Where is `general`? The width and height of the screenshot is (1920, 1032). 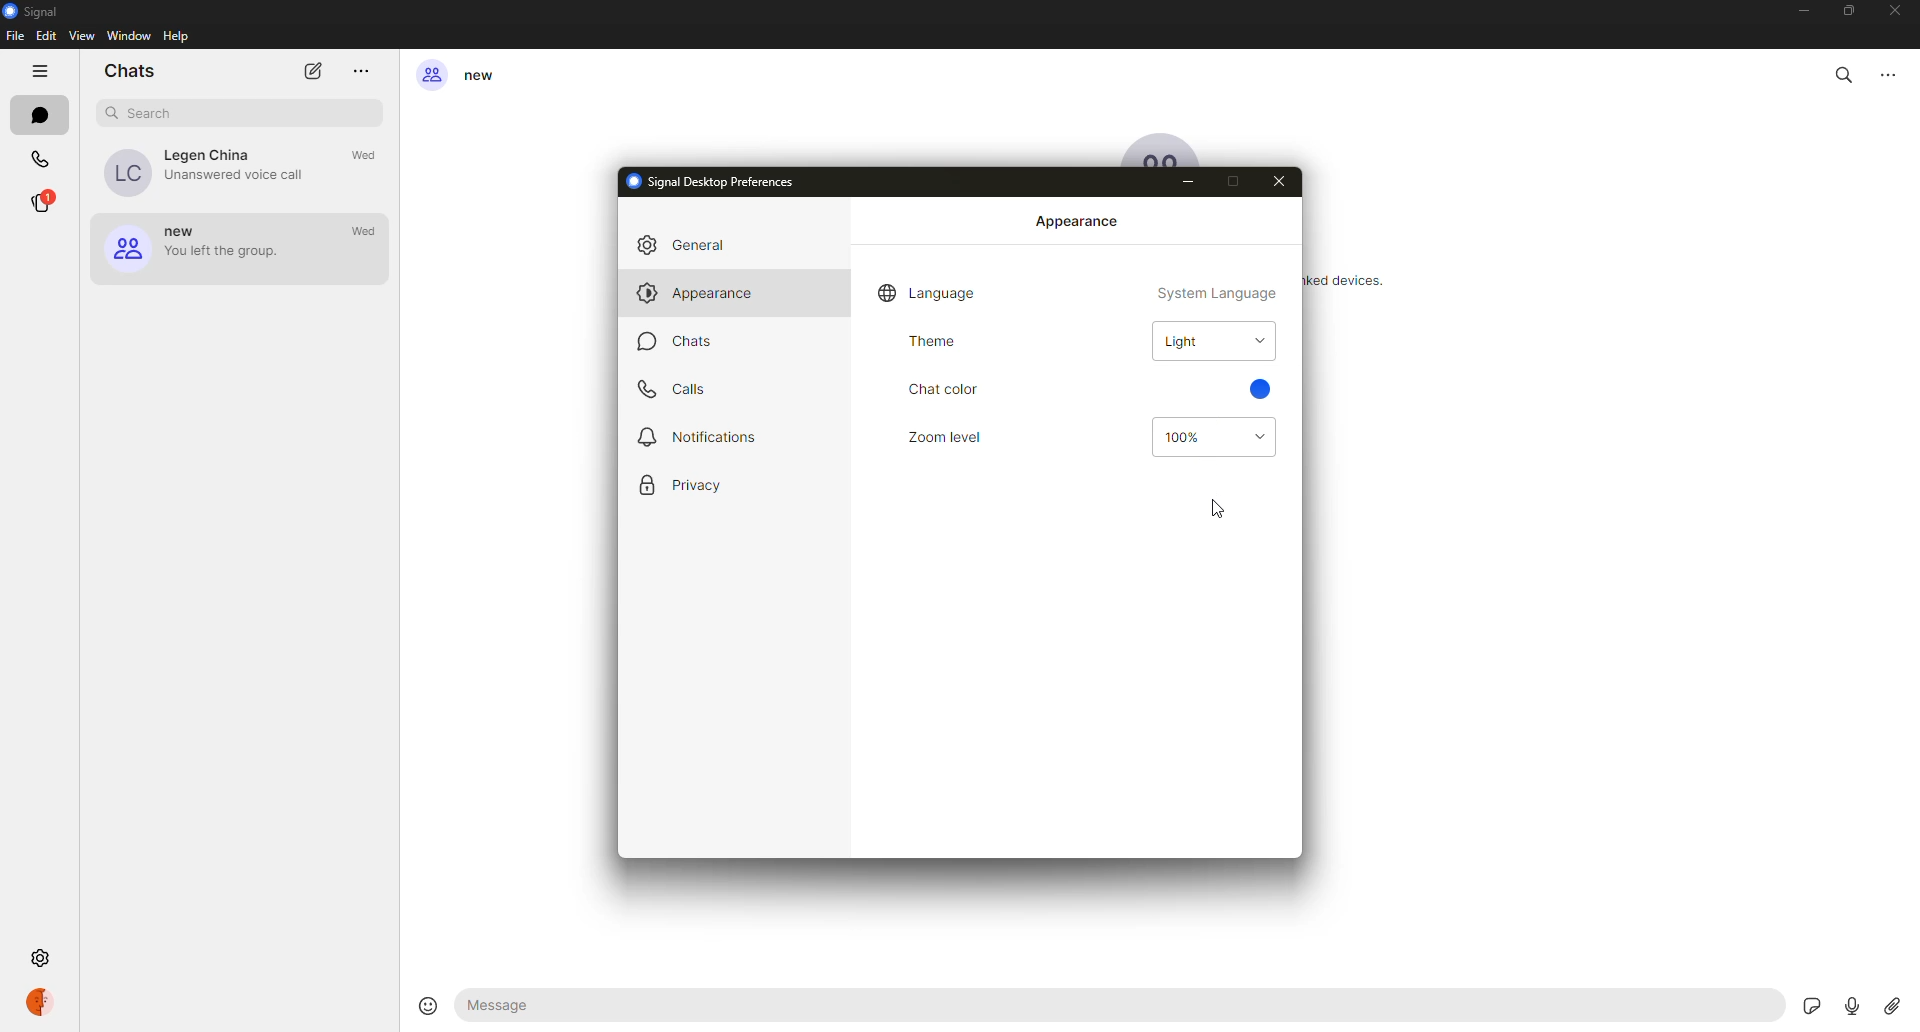 general is located at coordinates (690, 248).